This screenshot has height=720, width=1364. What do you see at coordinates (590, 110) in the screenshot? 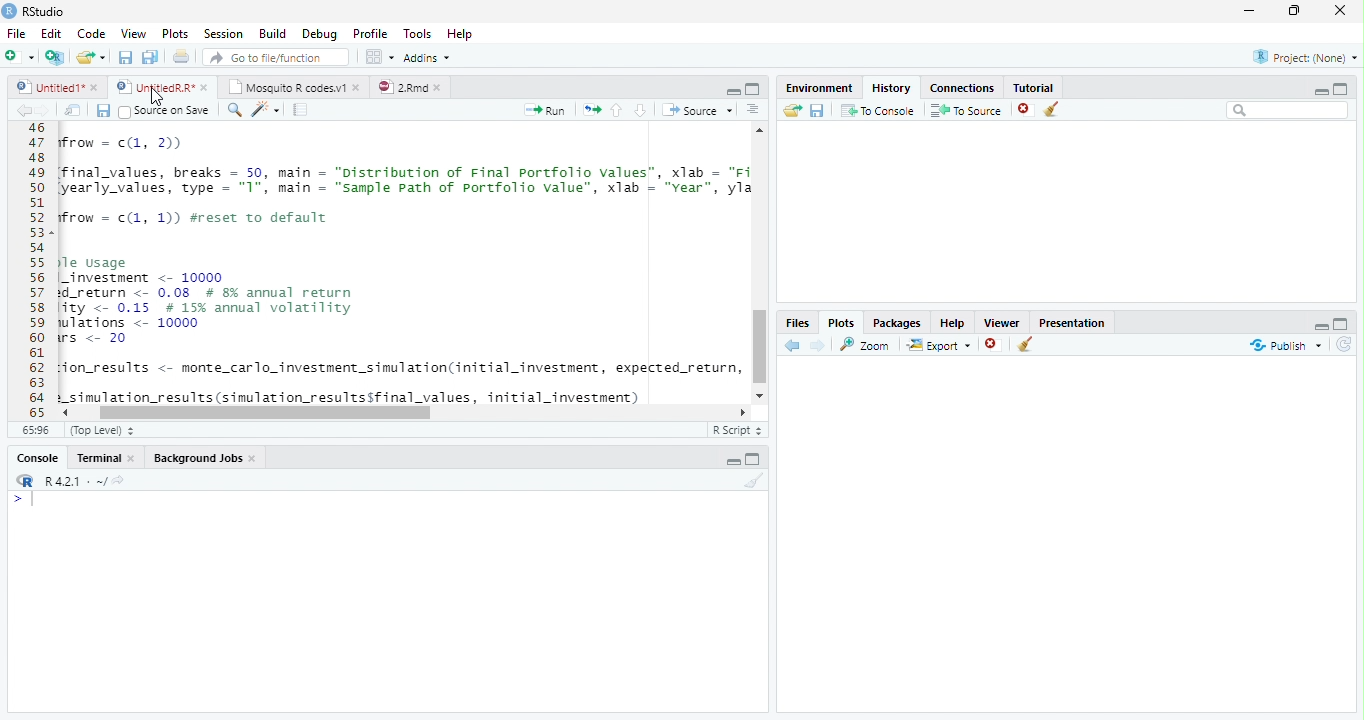
I see `Re-run the previous code region` at bounding box center [590, 110].